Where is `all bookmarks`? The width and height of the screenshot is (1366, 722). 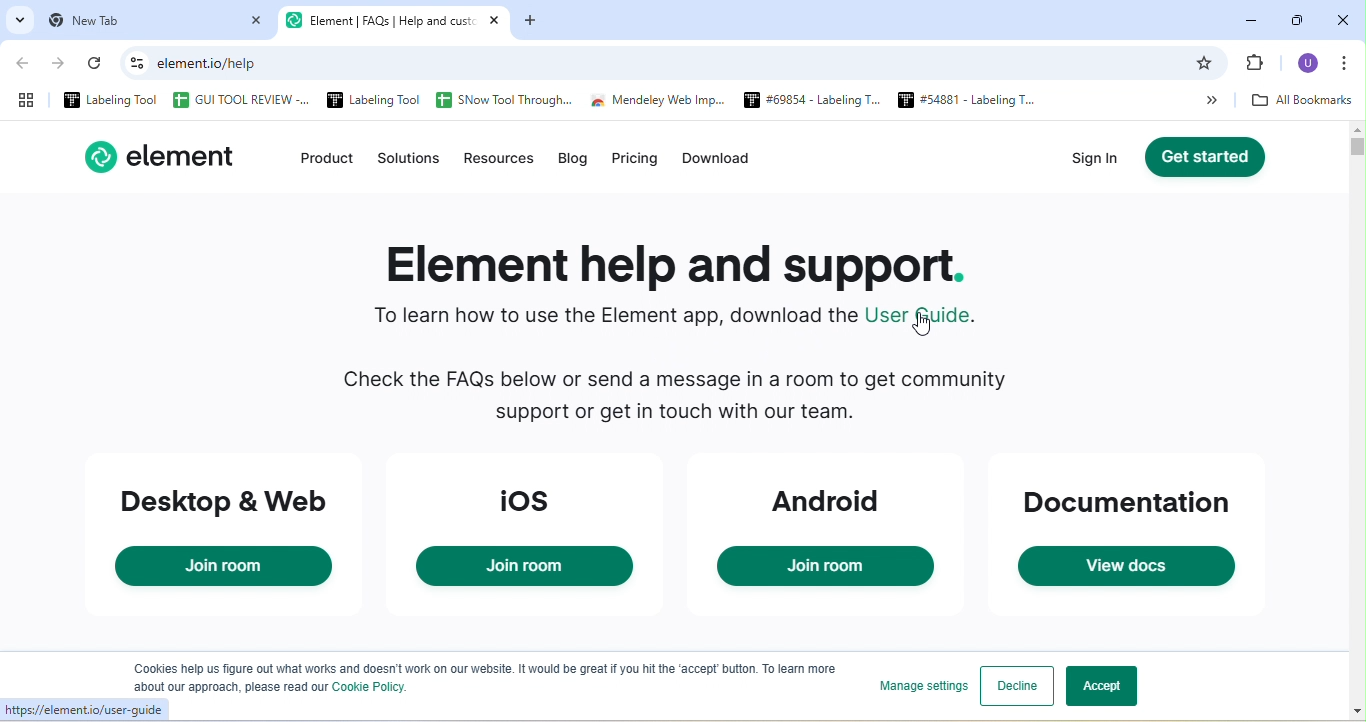
all bookmarks is located at coordinates (1308, 102).